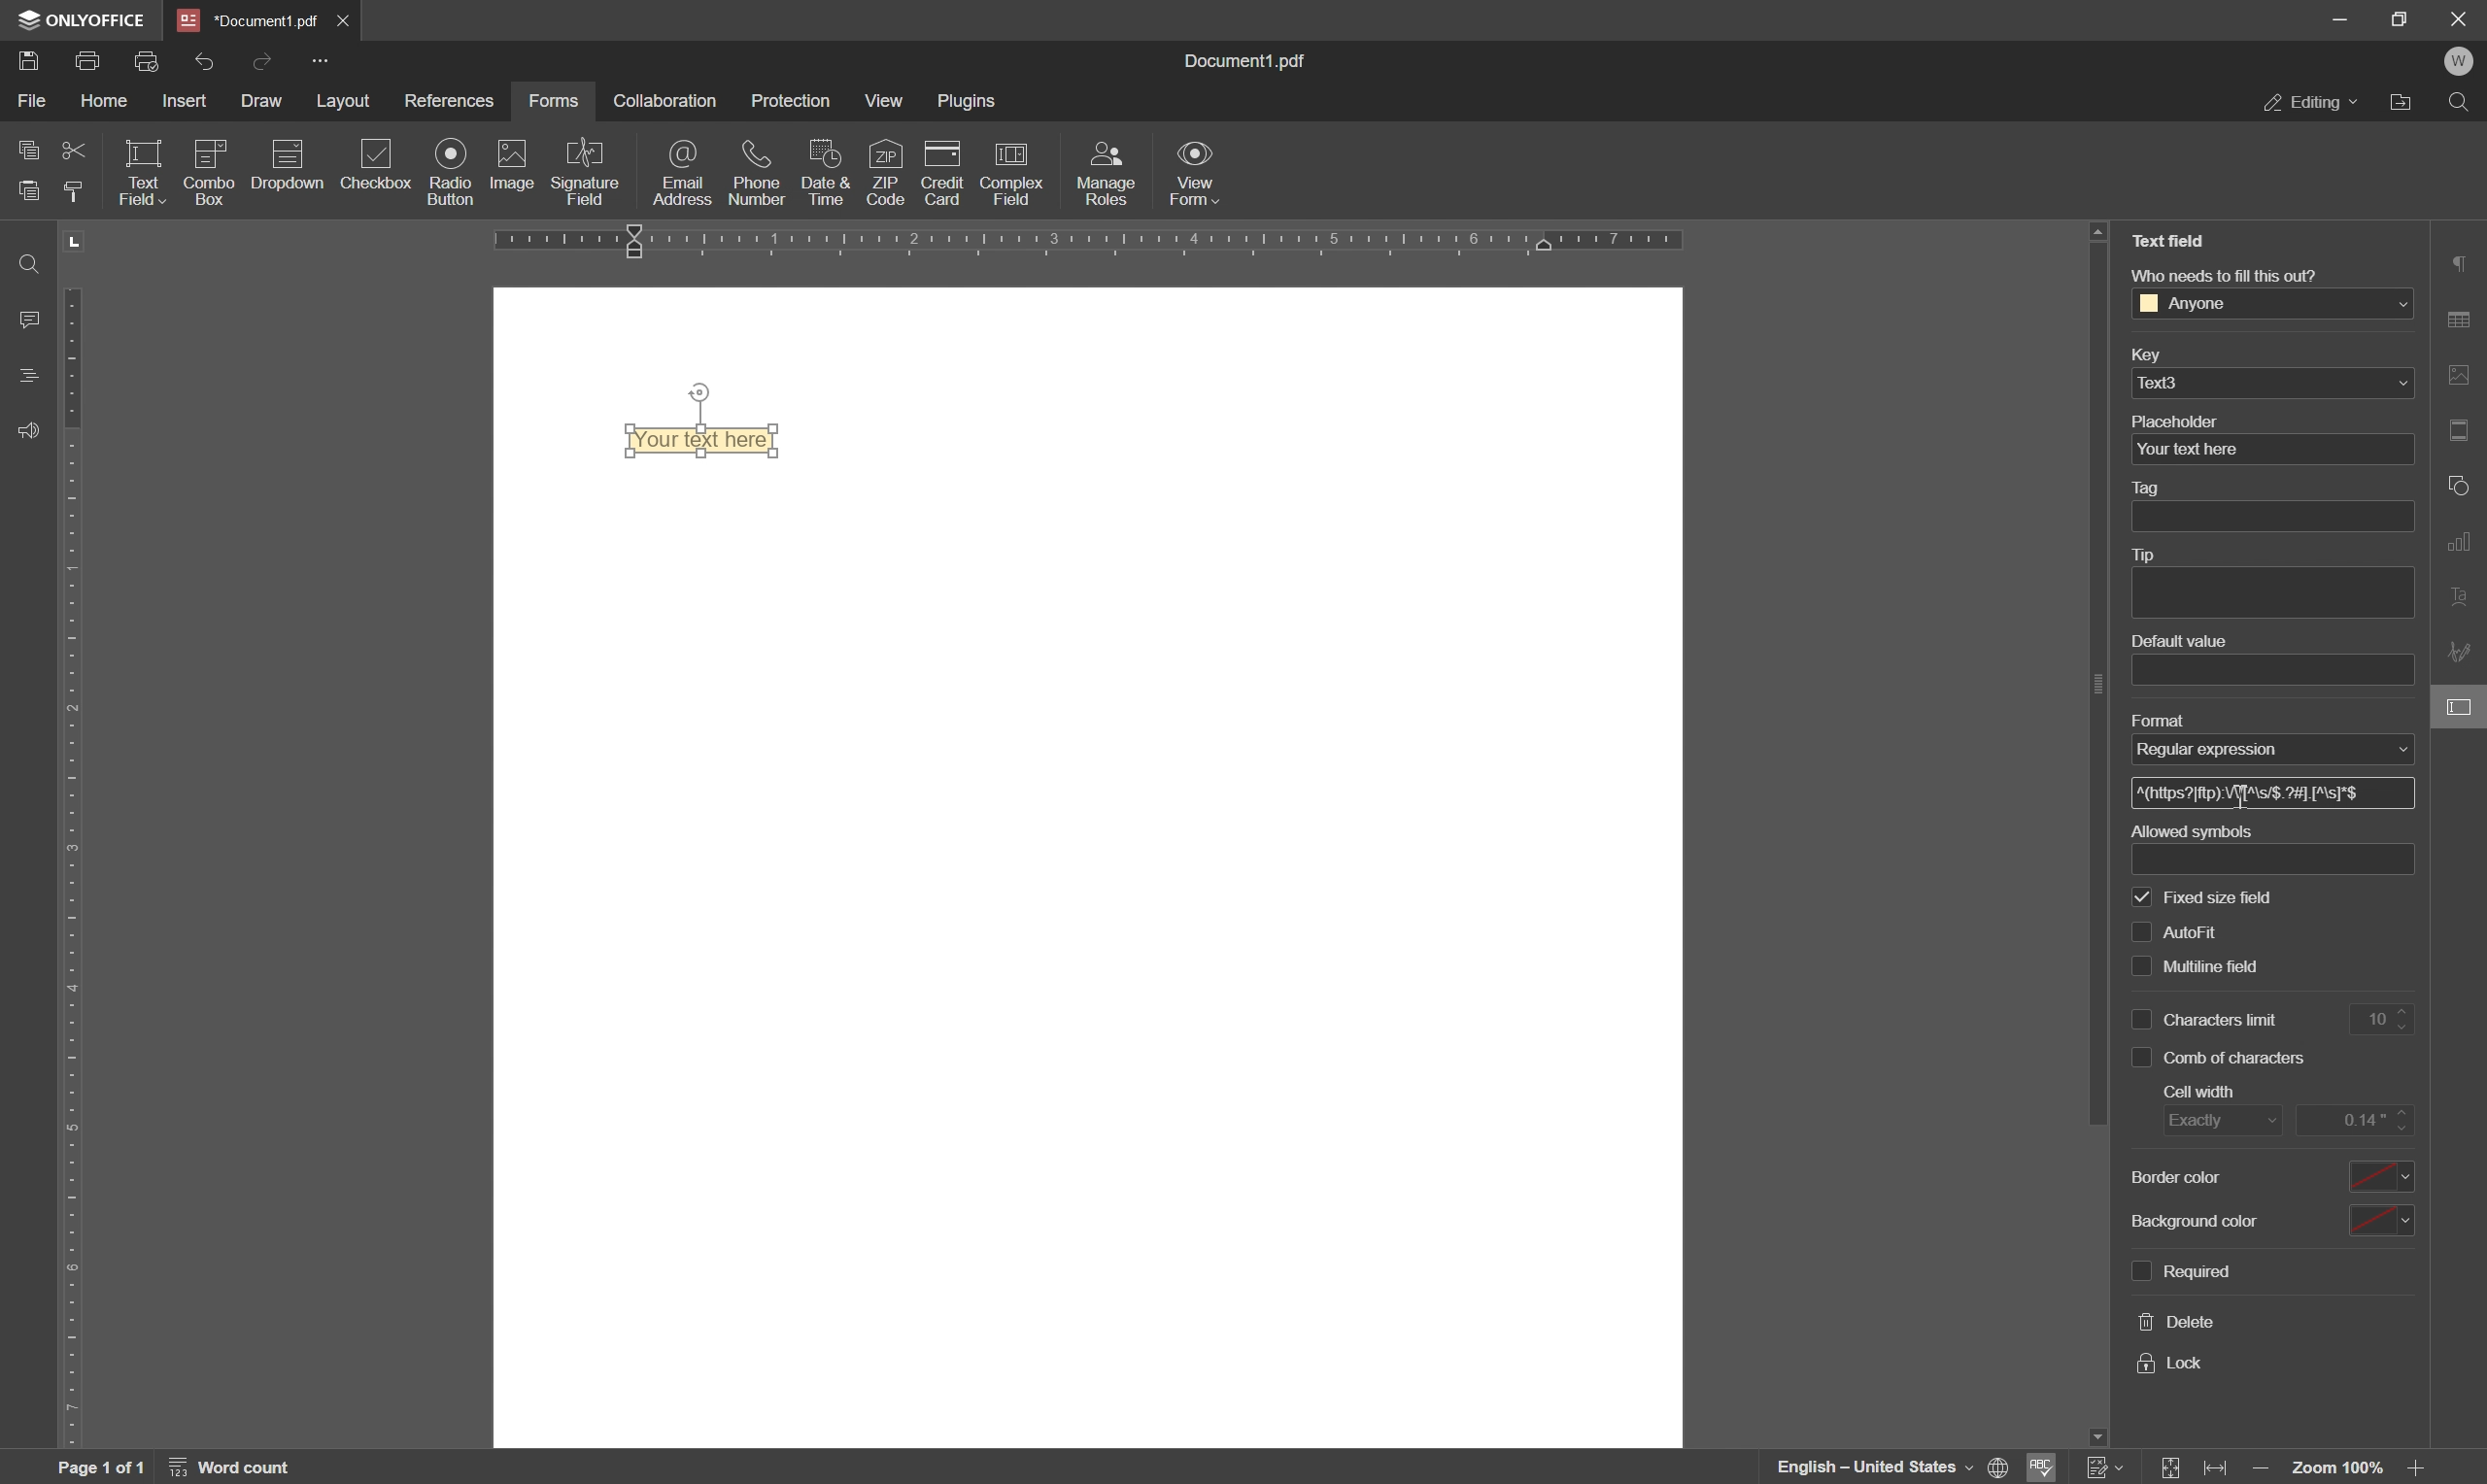 The height and width of the screenshot is (1484, 2487). I want to click on draw, so click(263, 104).